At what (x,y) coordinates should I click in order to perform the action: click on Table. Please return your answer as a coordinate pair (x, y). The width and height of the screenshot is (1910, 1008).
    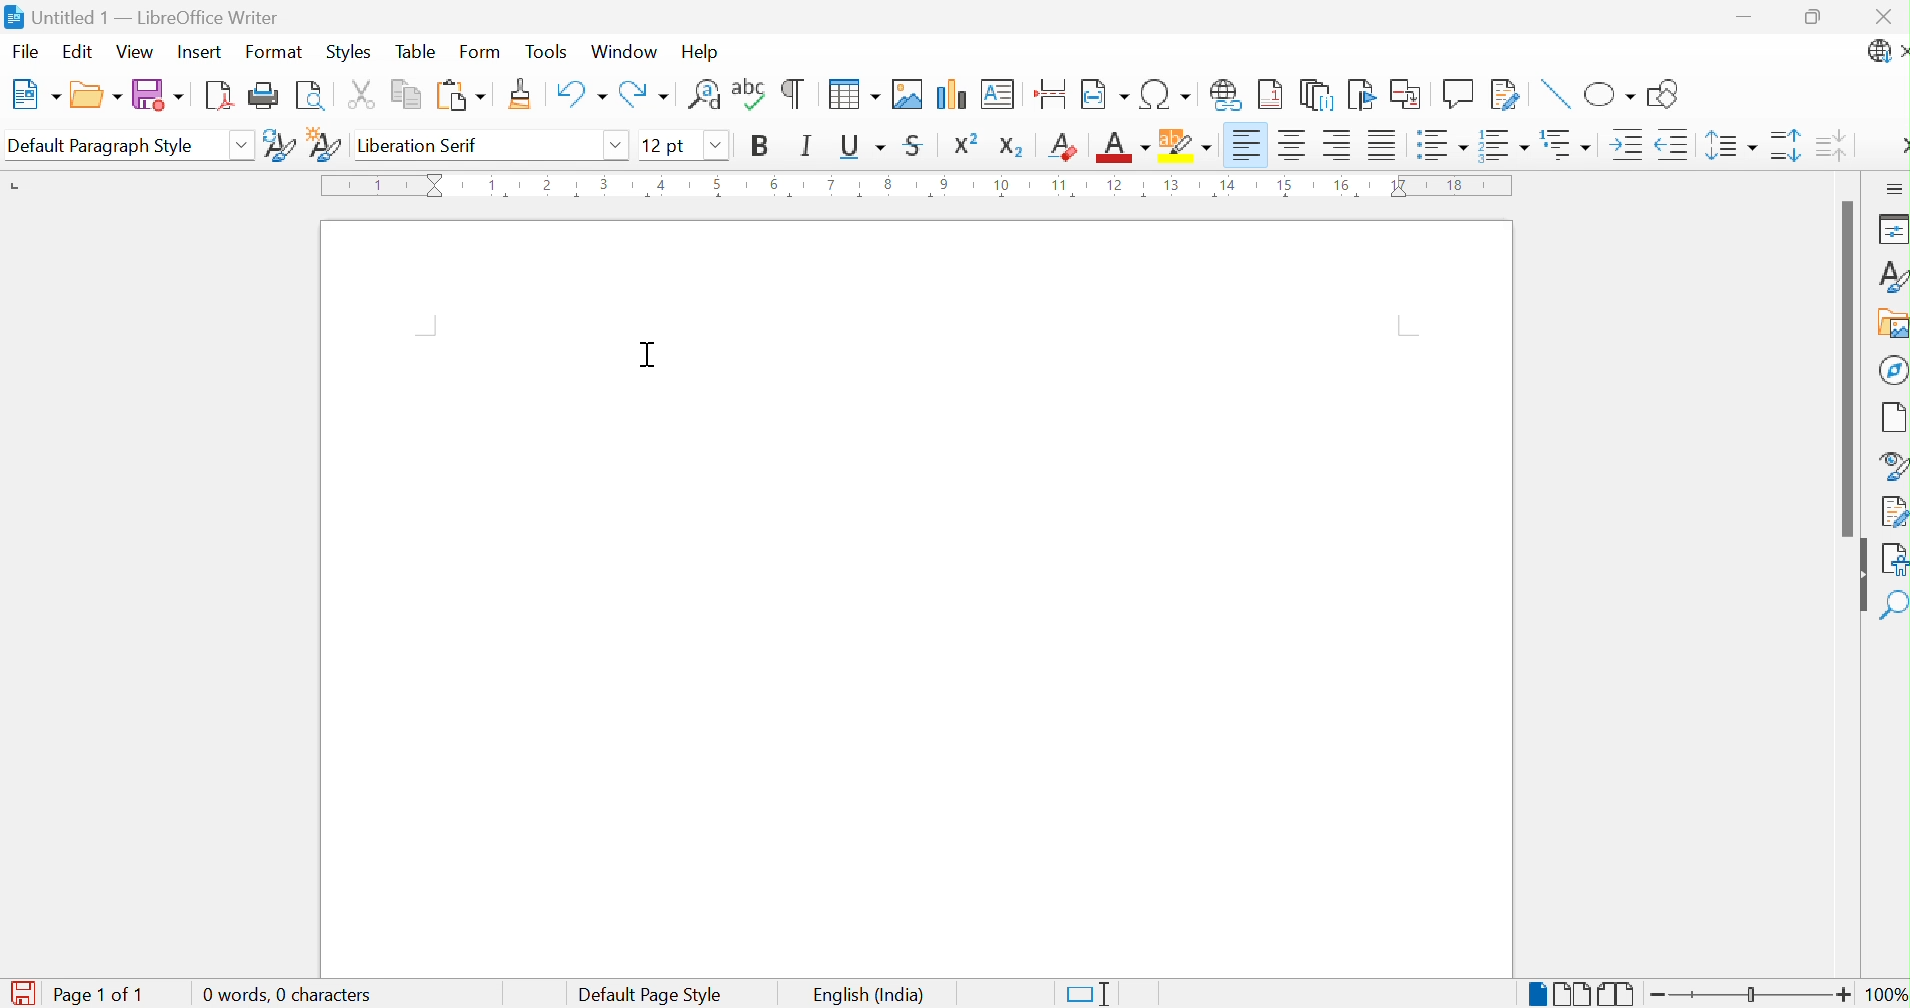
    Looking at the image, I should click on (420, 52).